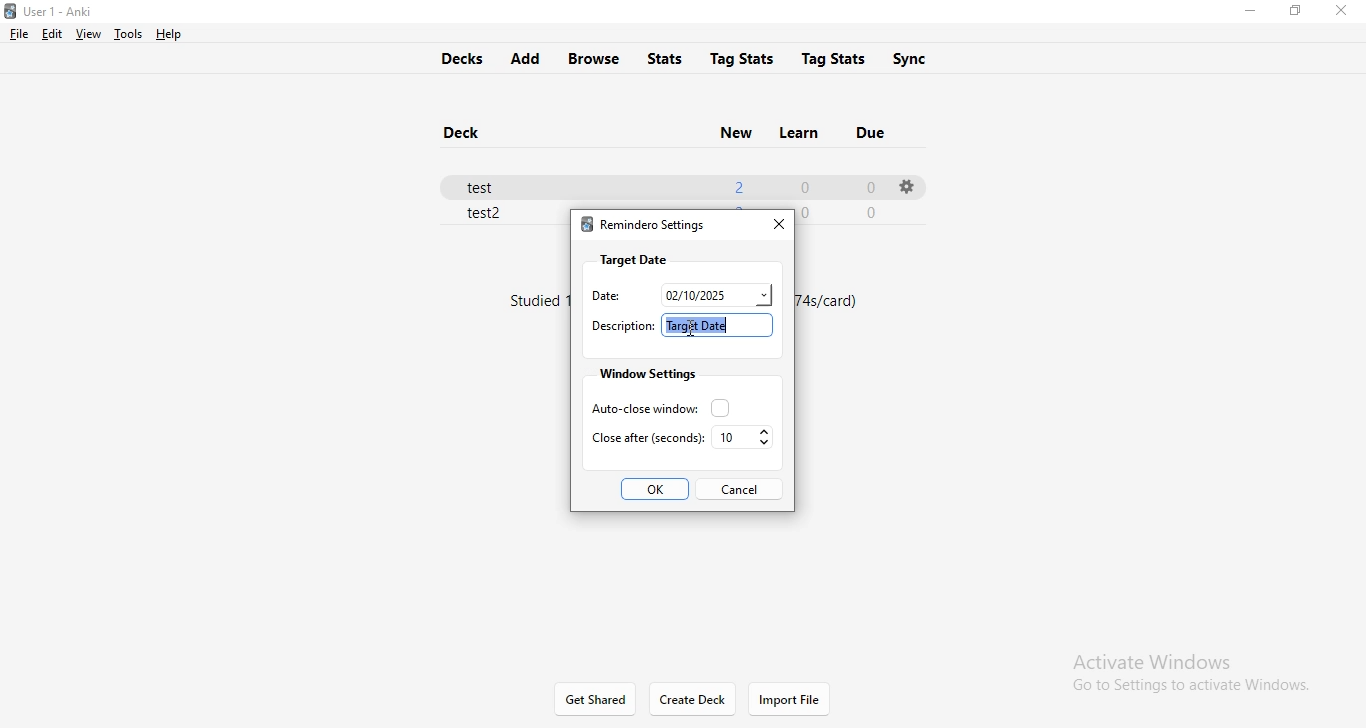  I want to click on remindero settings, so click(642, 227).